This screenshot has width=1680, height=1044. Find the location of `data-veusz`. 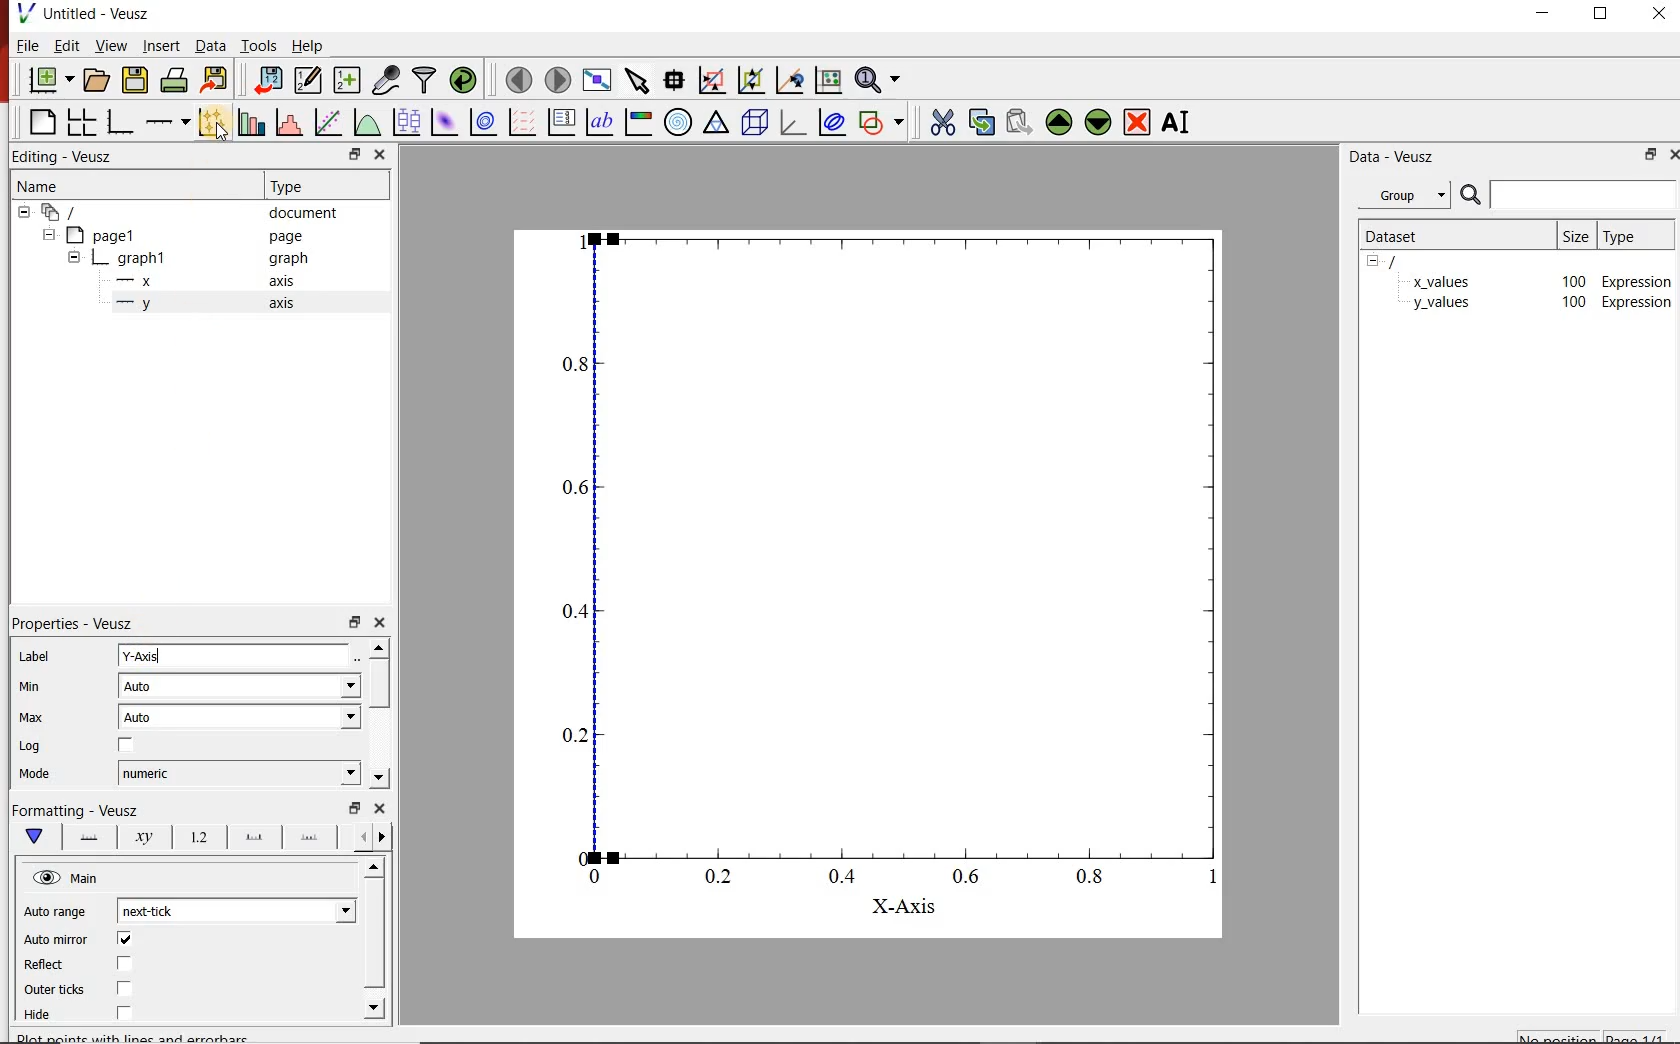

data-veusz is located at coordinates (1393, 159).